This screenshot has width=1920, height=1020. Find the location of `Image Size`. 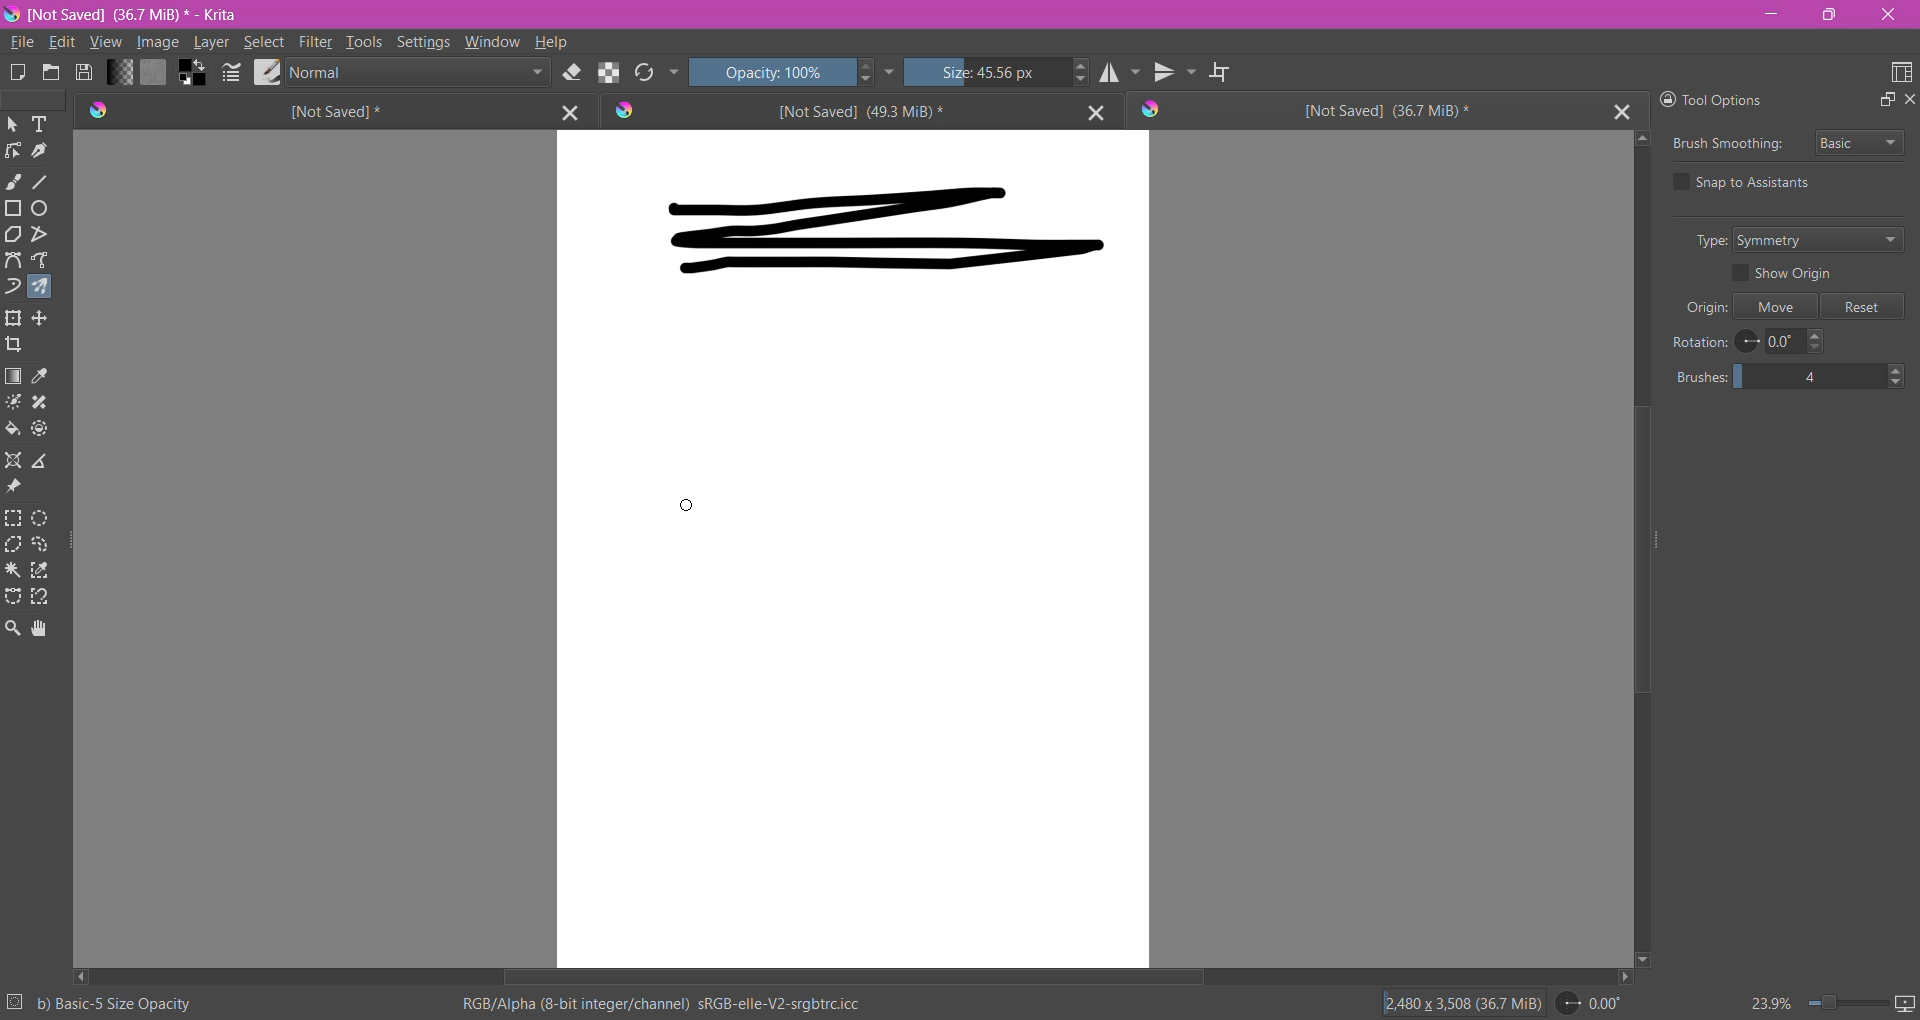

Image Size is located at coordinates (1457, 1004).